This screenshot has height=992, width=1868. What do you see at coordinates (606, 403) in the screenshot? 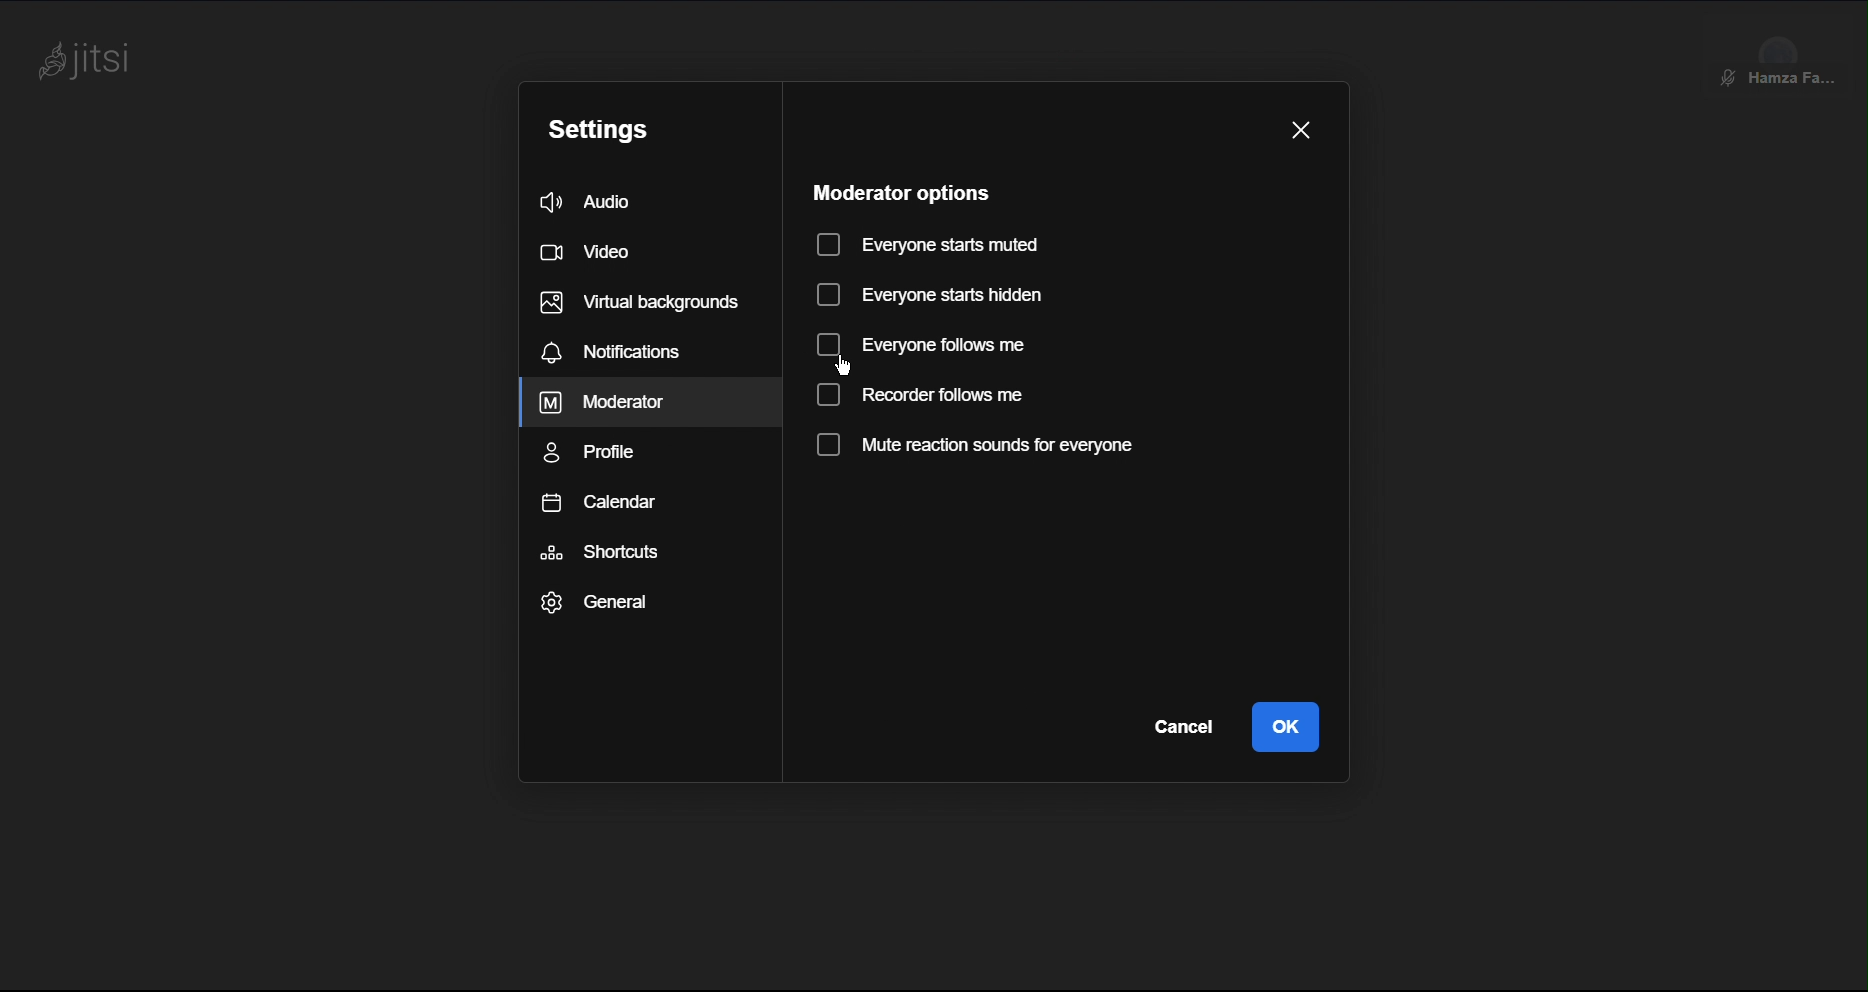
I see `Moderator` at bounding box center [606, 403].